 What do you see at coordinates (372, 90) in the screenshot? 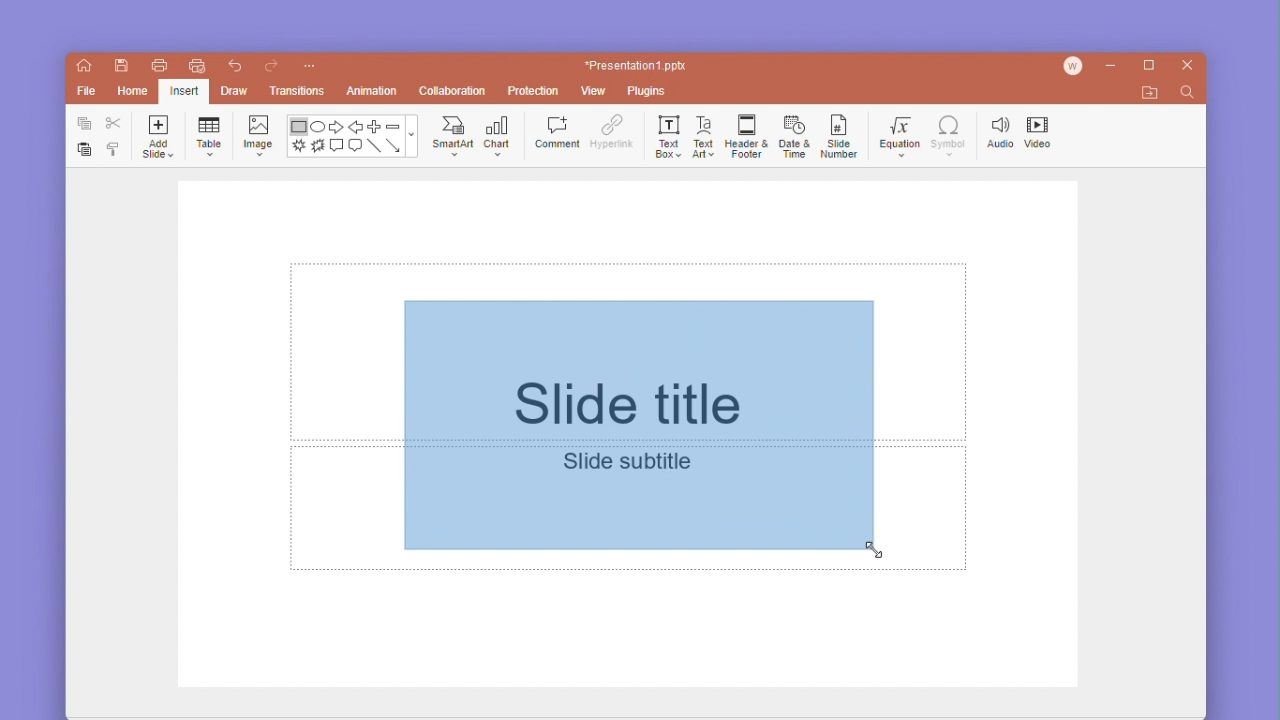
I see `animation` at bounding box center [372, 90].